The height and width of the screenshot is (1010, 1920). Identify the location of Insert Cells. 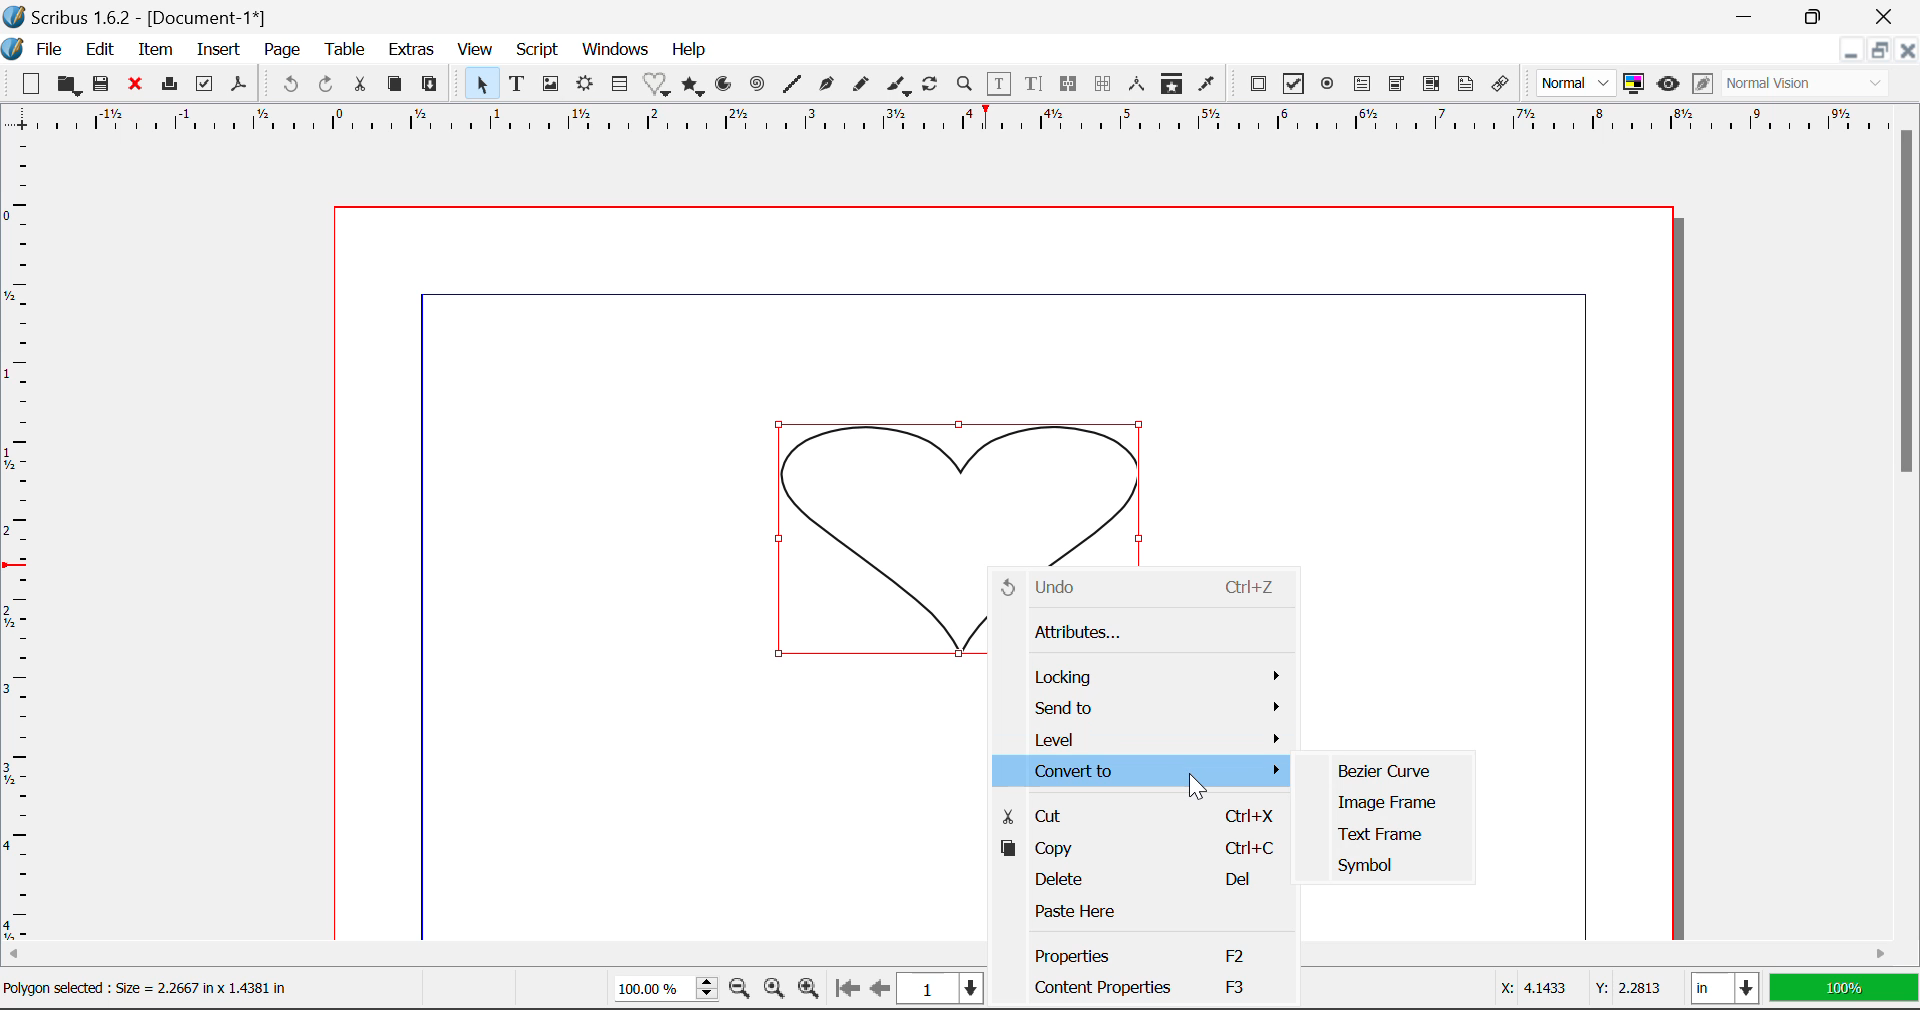
(618, 87).